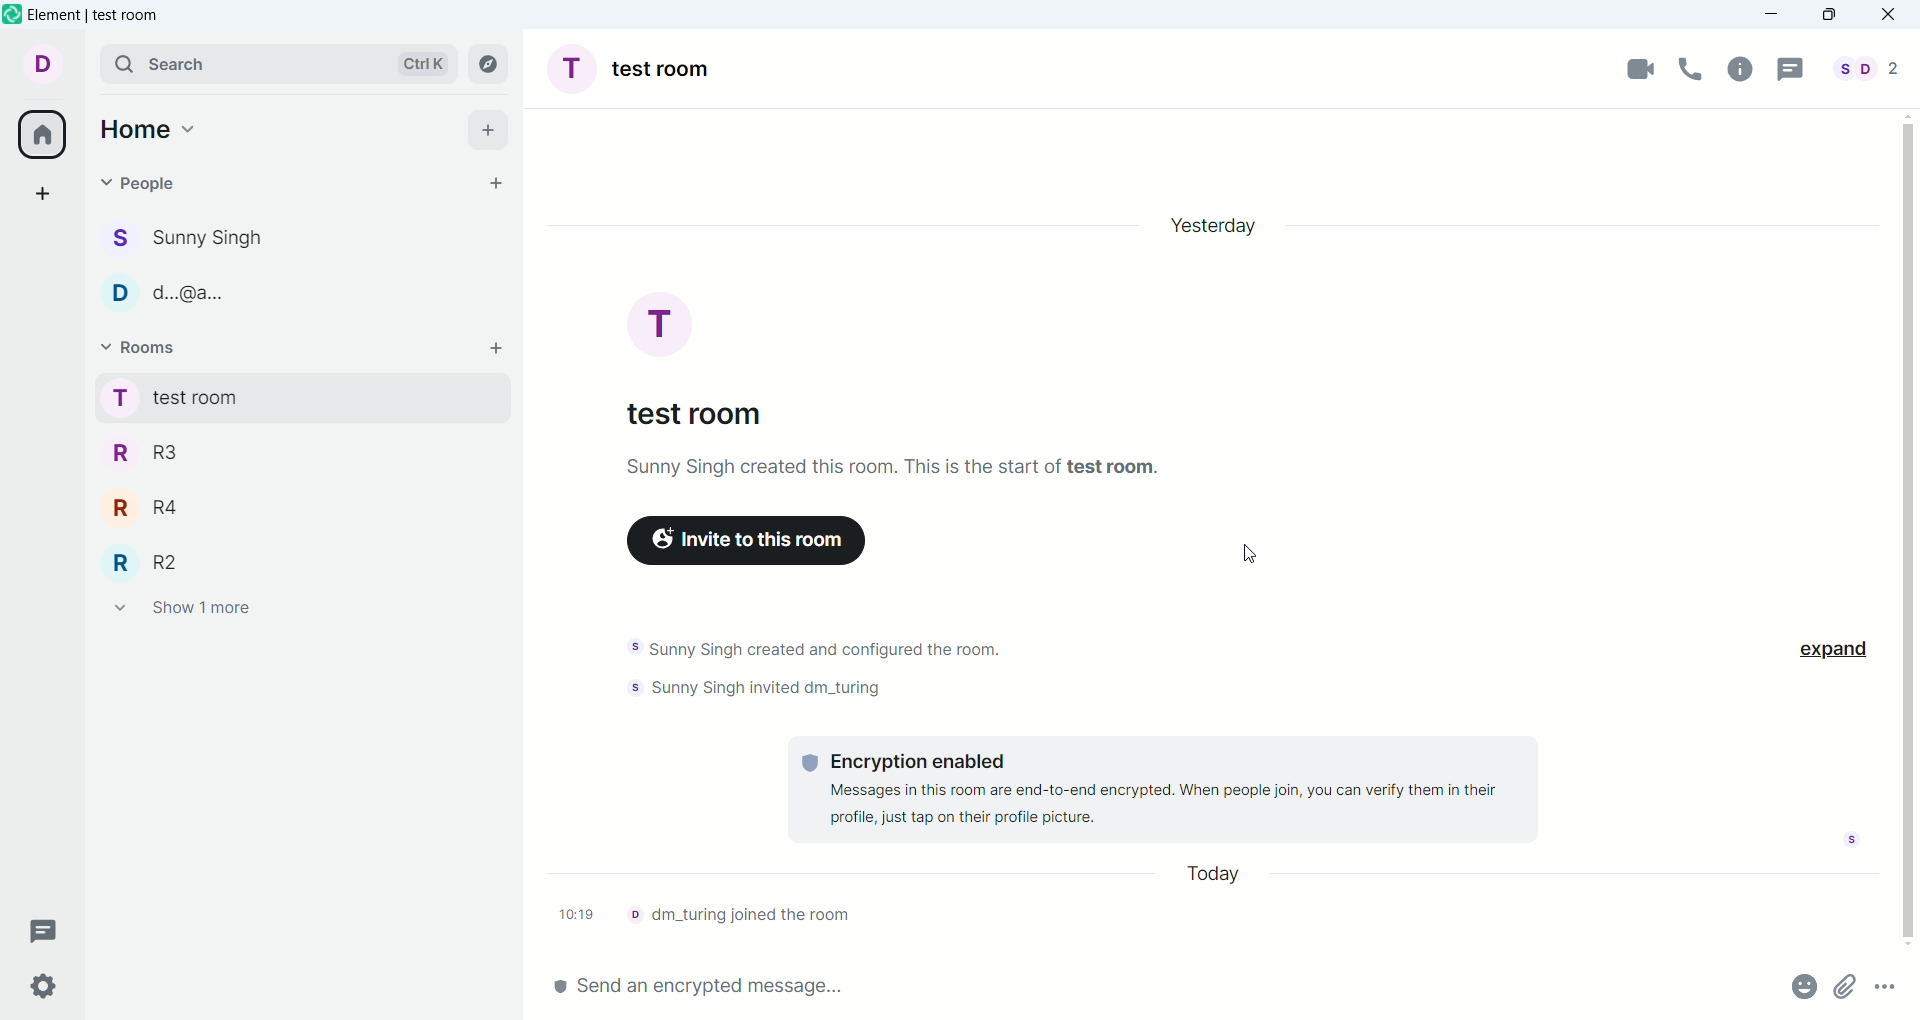  Describe the element at coordinates (299, 399) in the screenshot. I see `test room` at that location.